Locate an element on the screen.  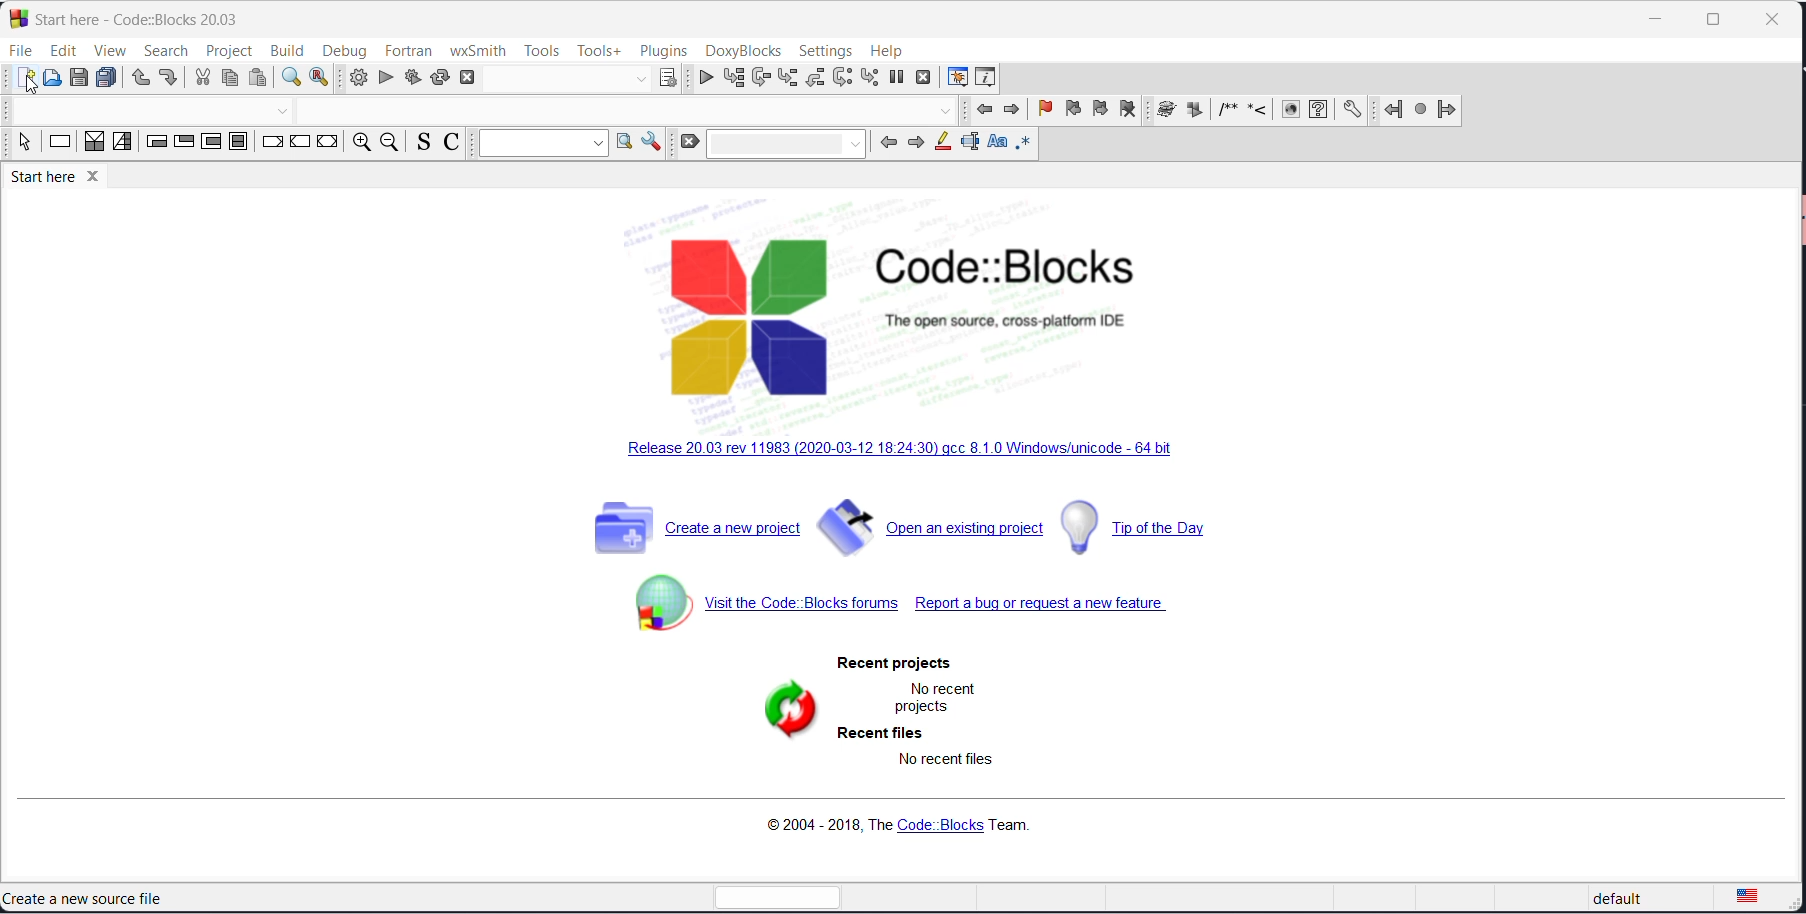
rebuild is located at coordinates (439, 77).